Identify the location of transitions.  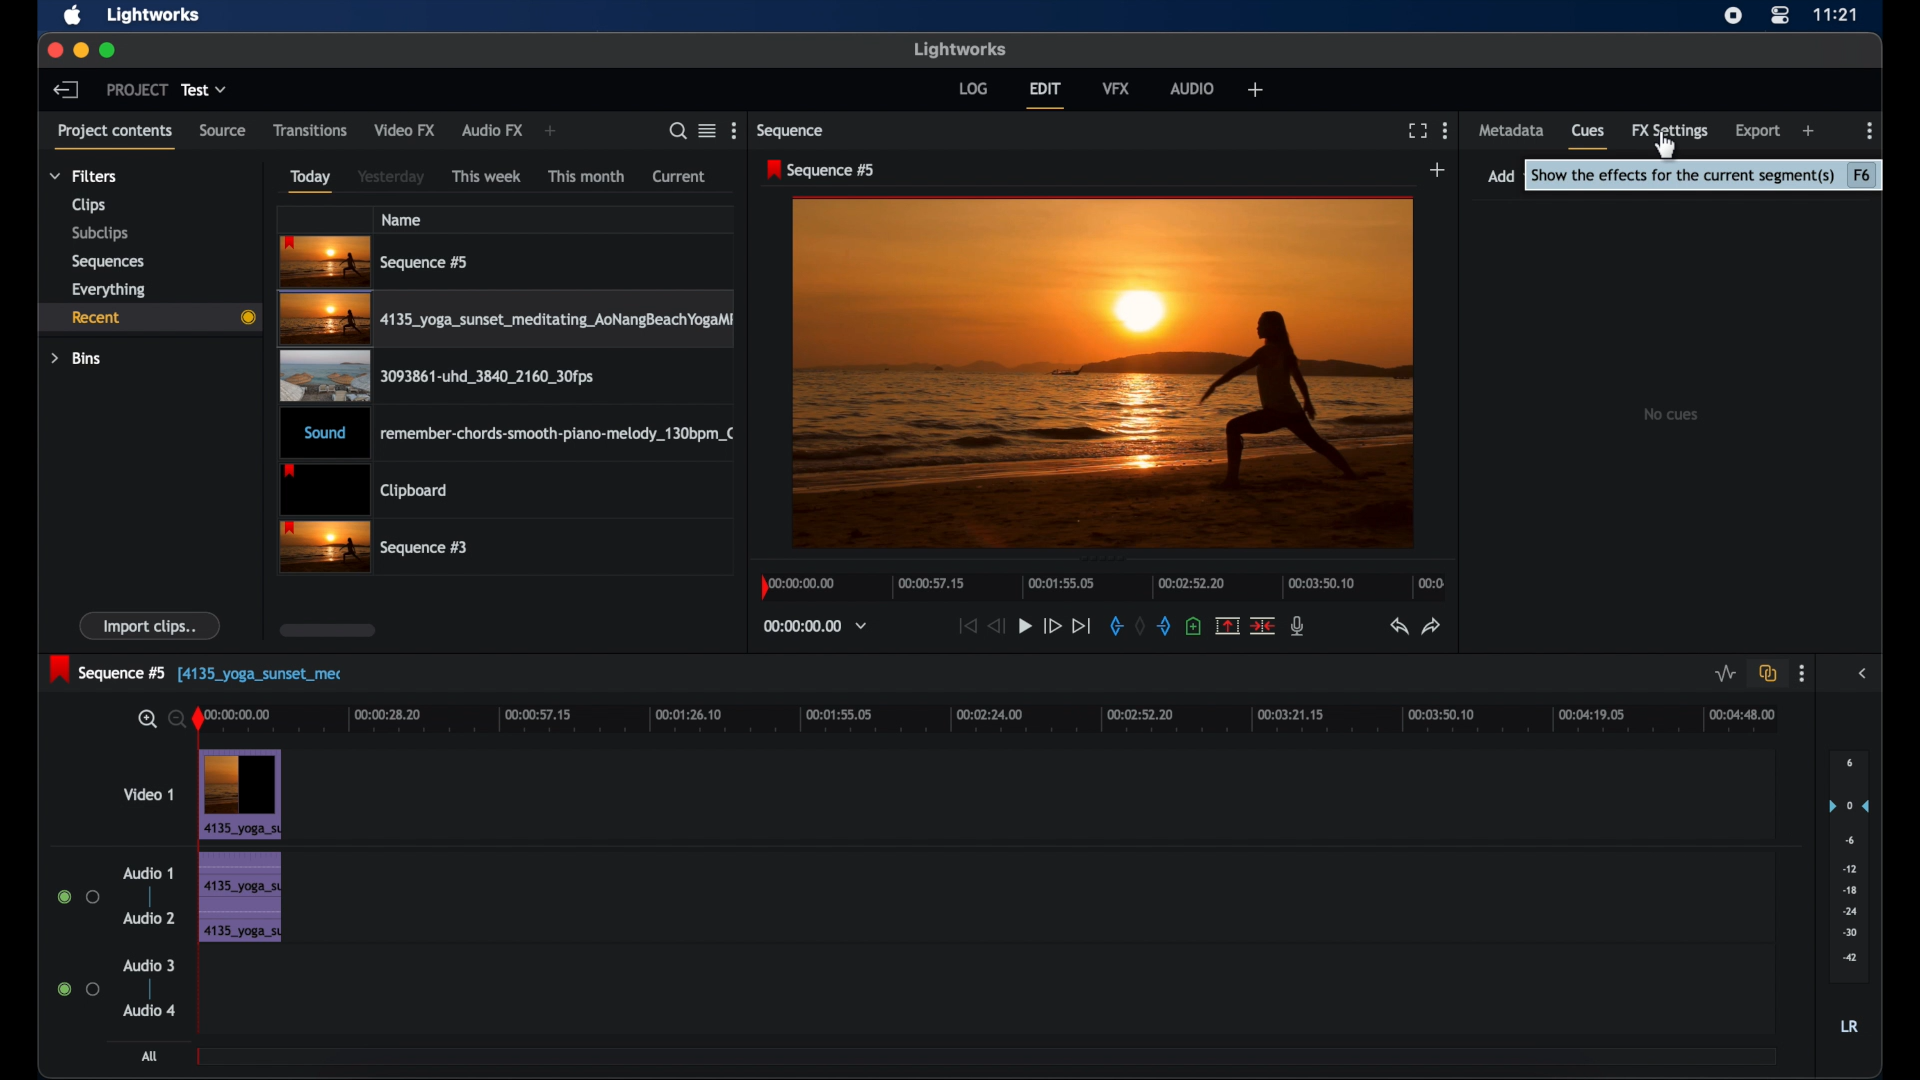
(311, 131).